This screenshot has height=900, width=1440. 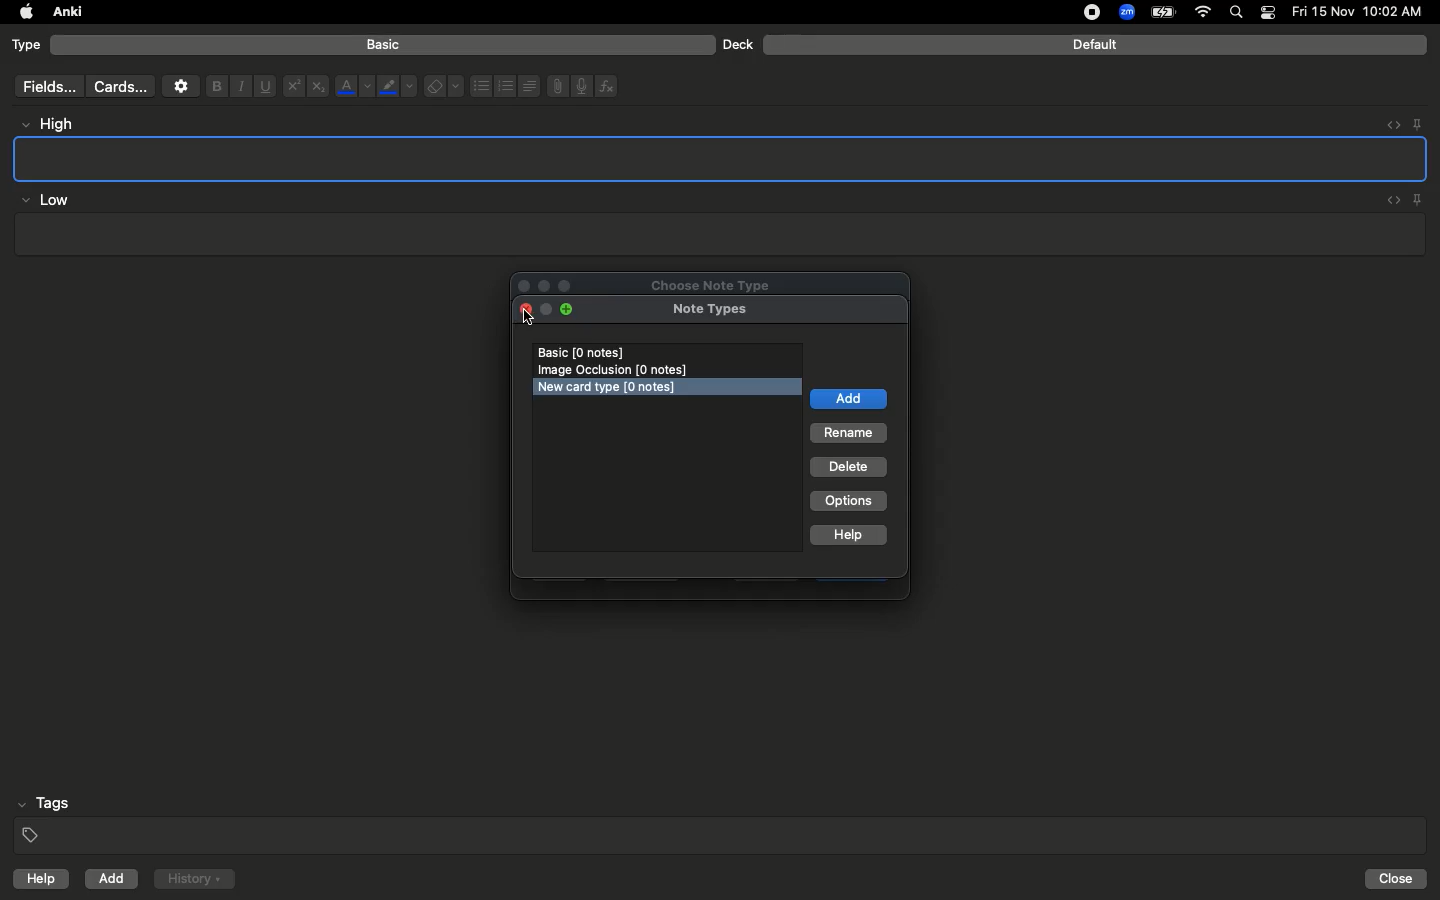 I want to click on close, so click(x=524, y=310).